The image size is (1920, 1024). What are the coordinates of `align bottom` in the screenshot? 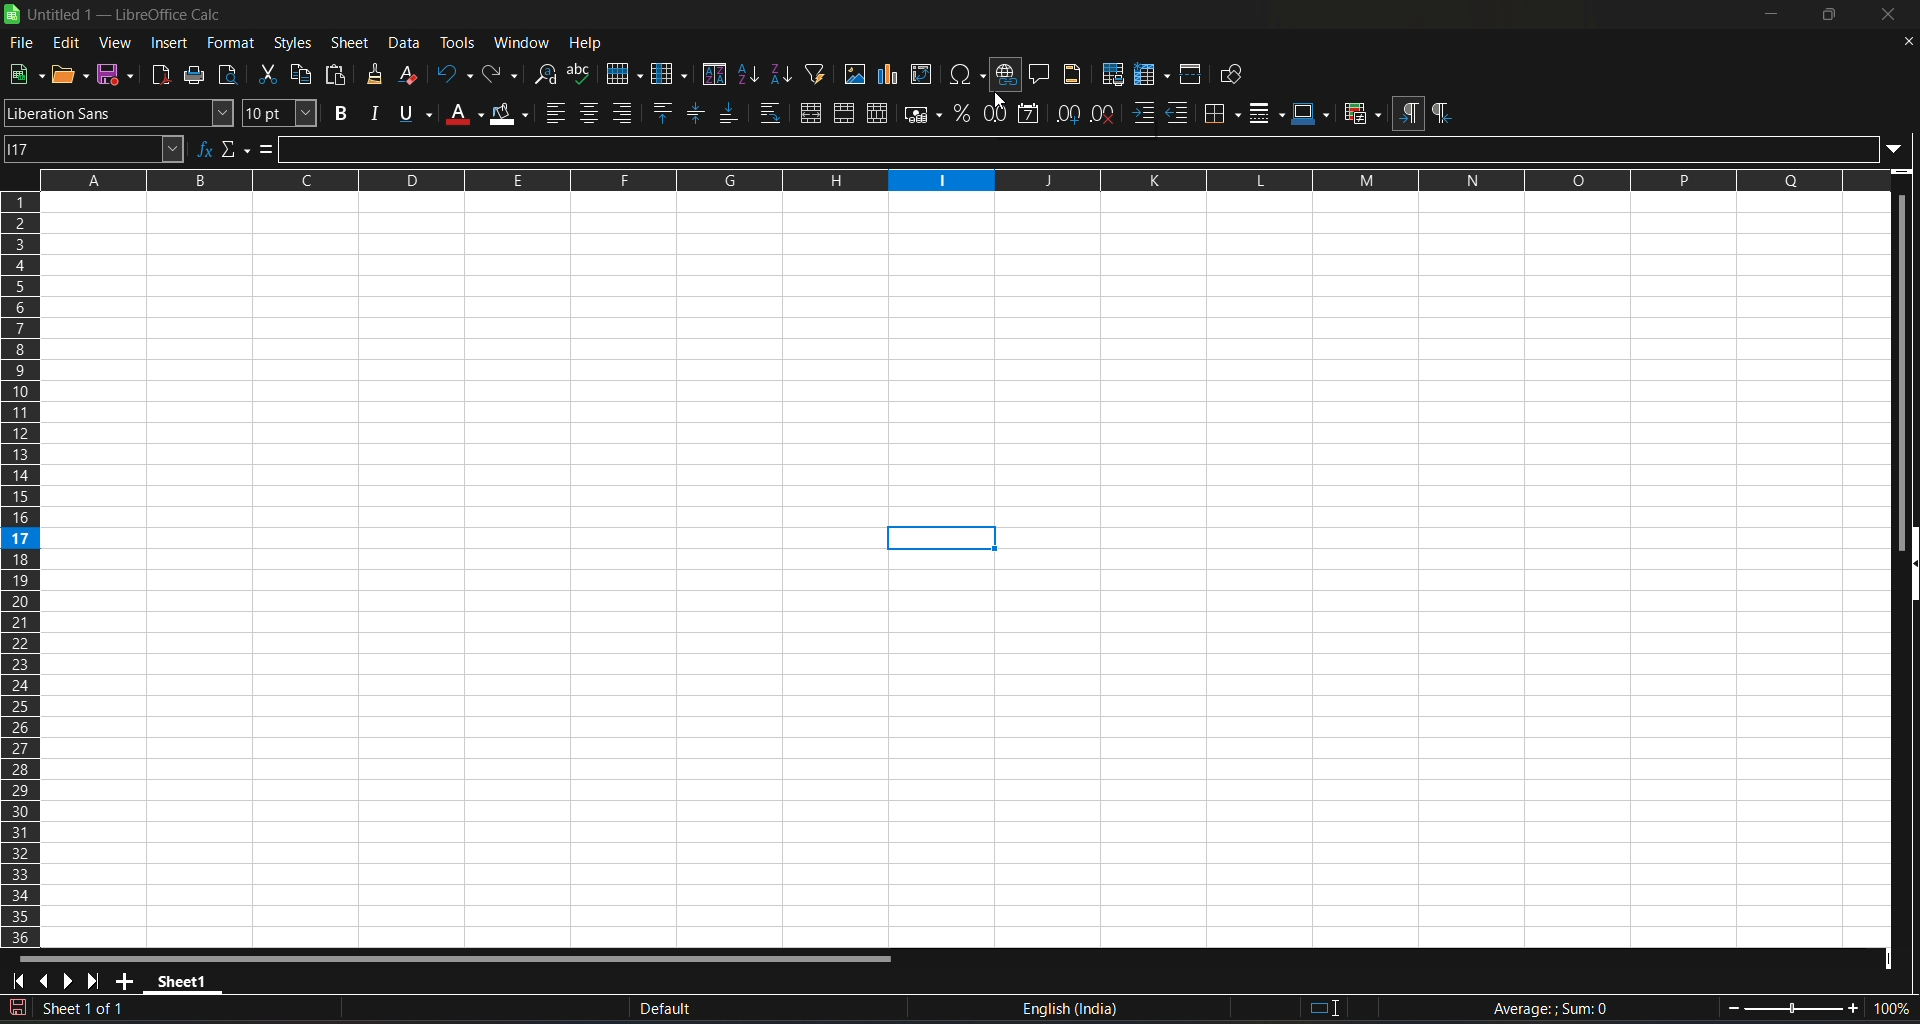 It's located at (729, 113).